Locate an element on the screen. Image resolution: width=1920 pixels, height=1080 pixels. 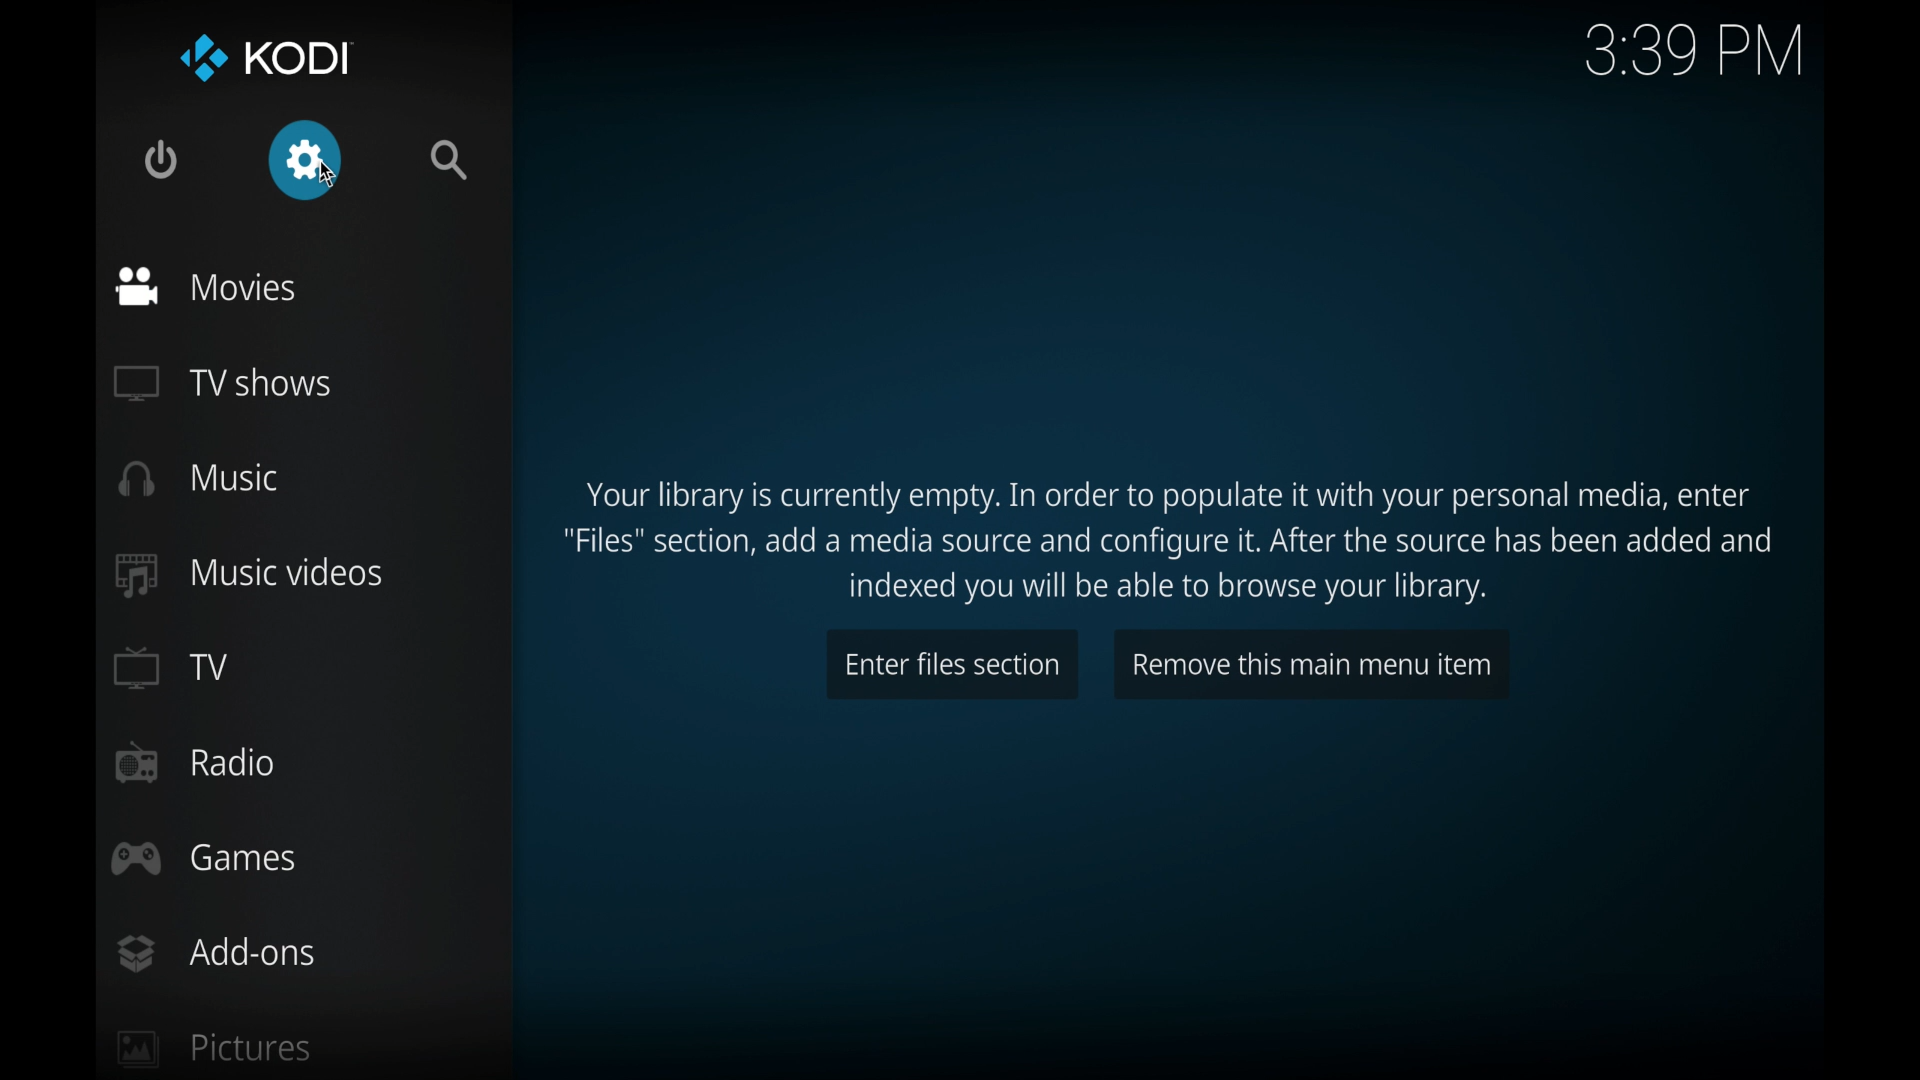
add-ons is located at coordinates (214, 954).